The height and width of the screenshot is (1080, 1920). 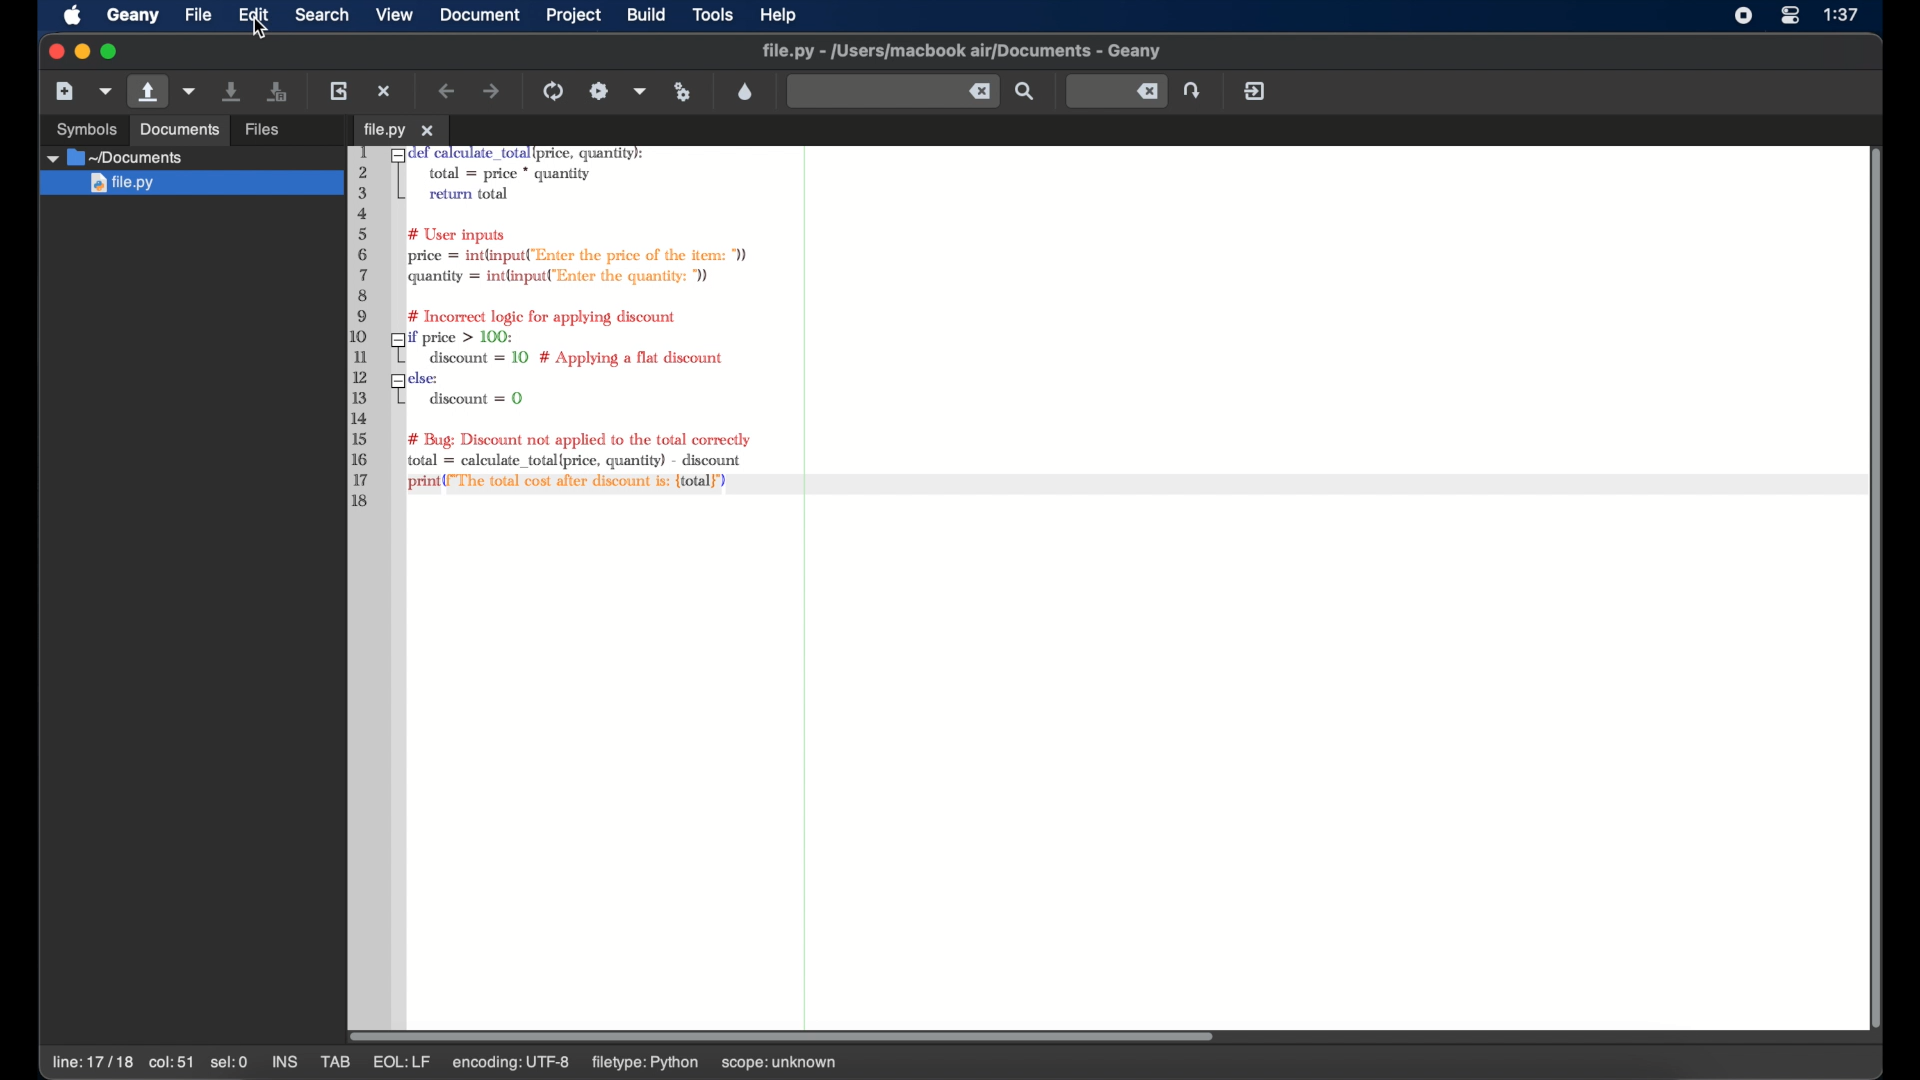 What do you see at coordinates (792, 1034) in the screenshot?
I see `scroll bar` at bounding box center [792, 1034].